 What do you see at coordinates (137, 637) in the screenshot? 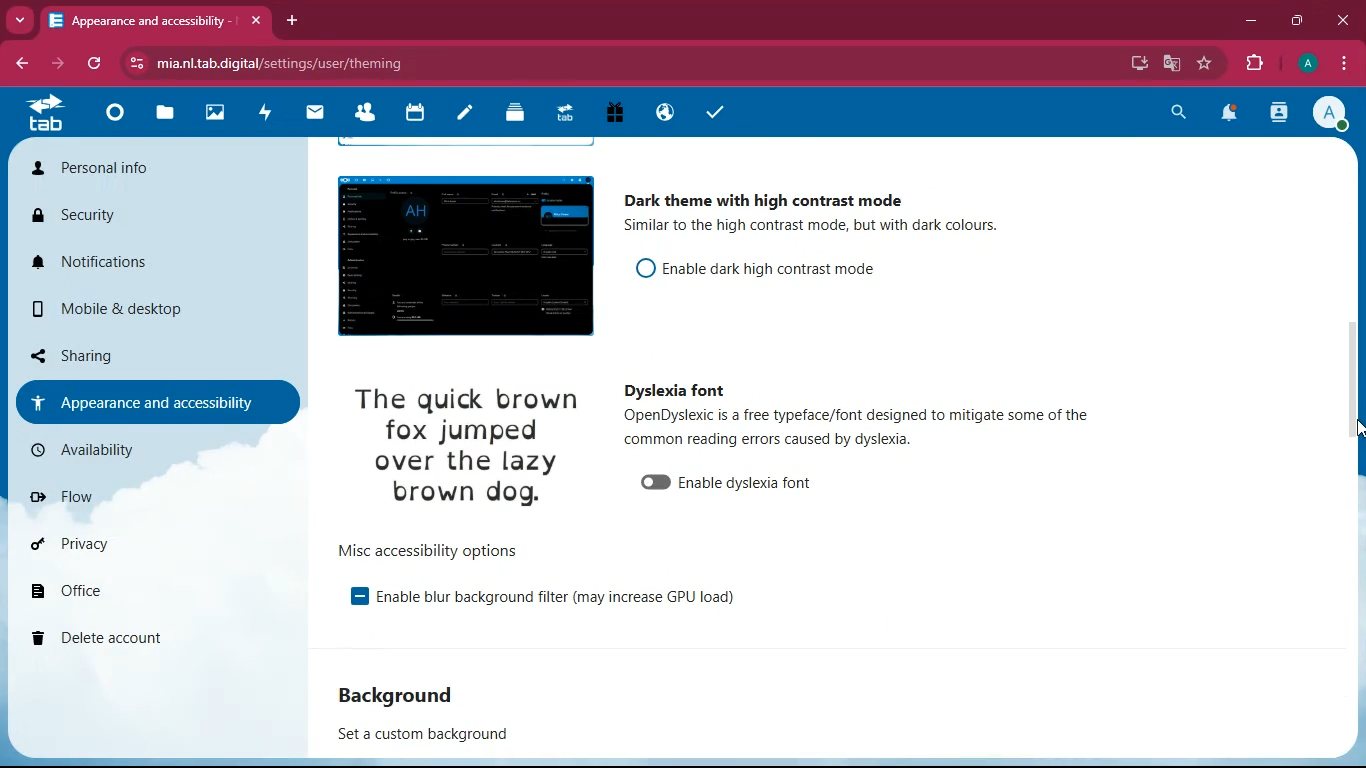
I see `delete account` at bounding box center [137, 637].